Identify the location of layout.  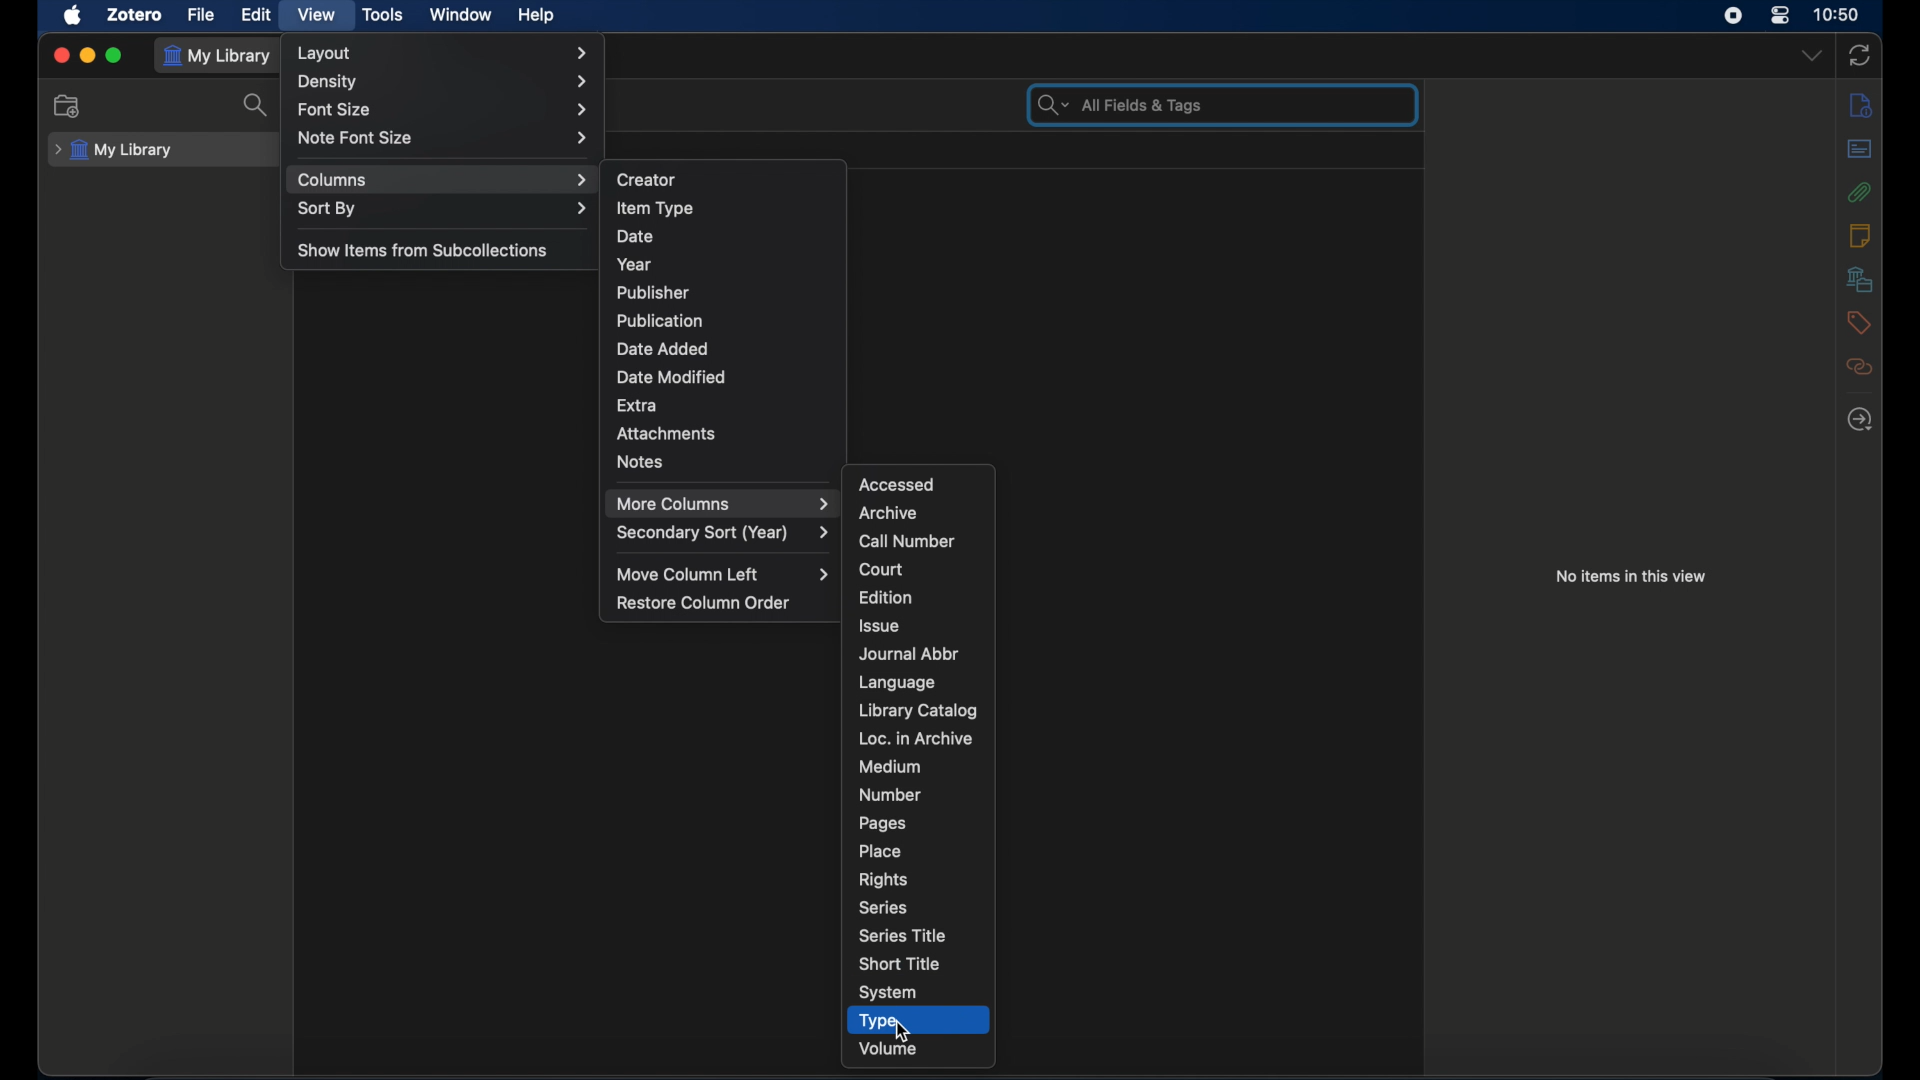
(443, 53).